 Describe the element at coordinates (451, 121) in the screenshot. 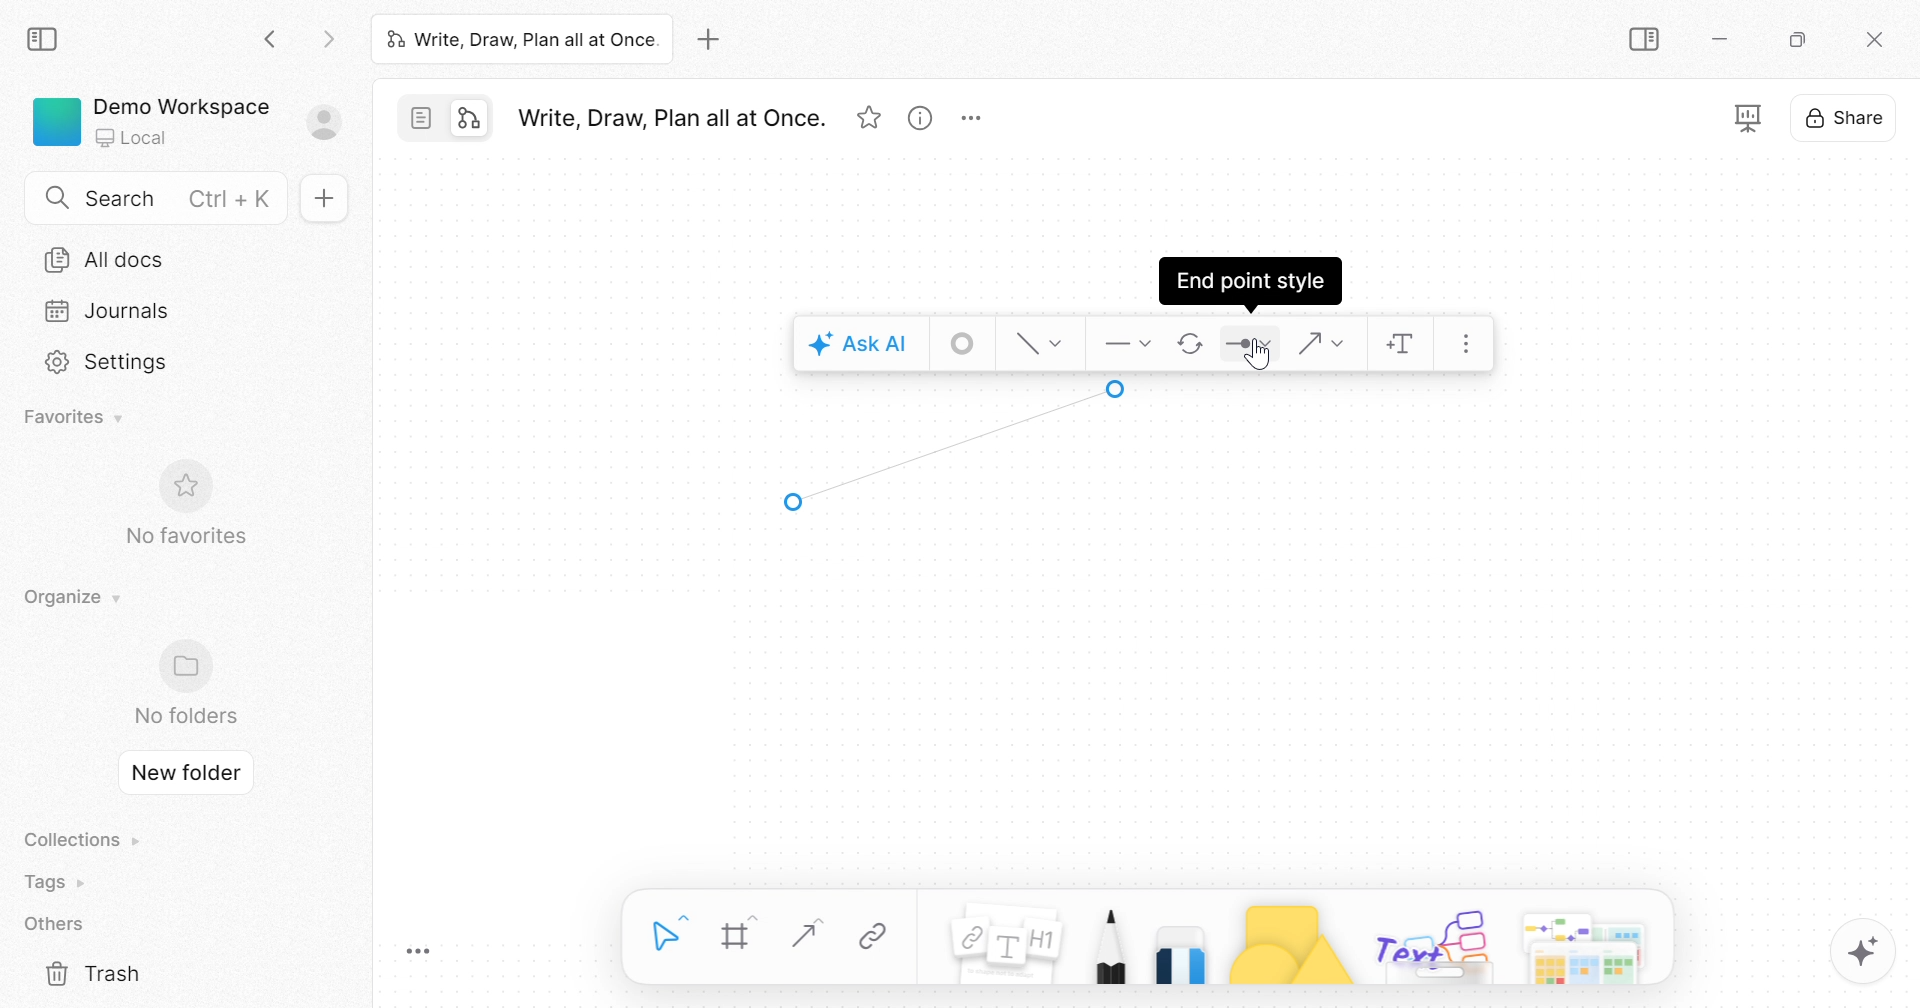

I see `Switch` at that location.